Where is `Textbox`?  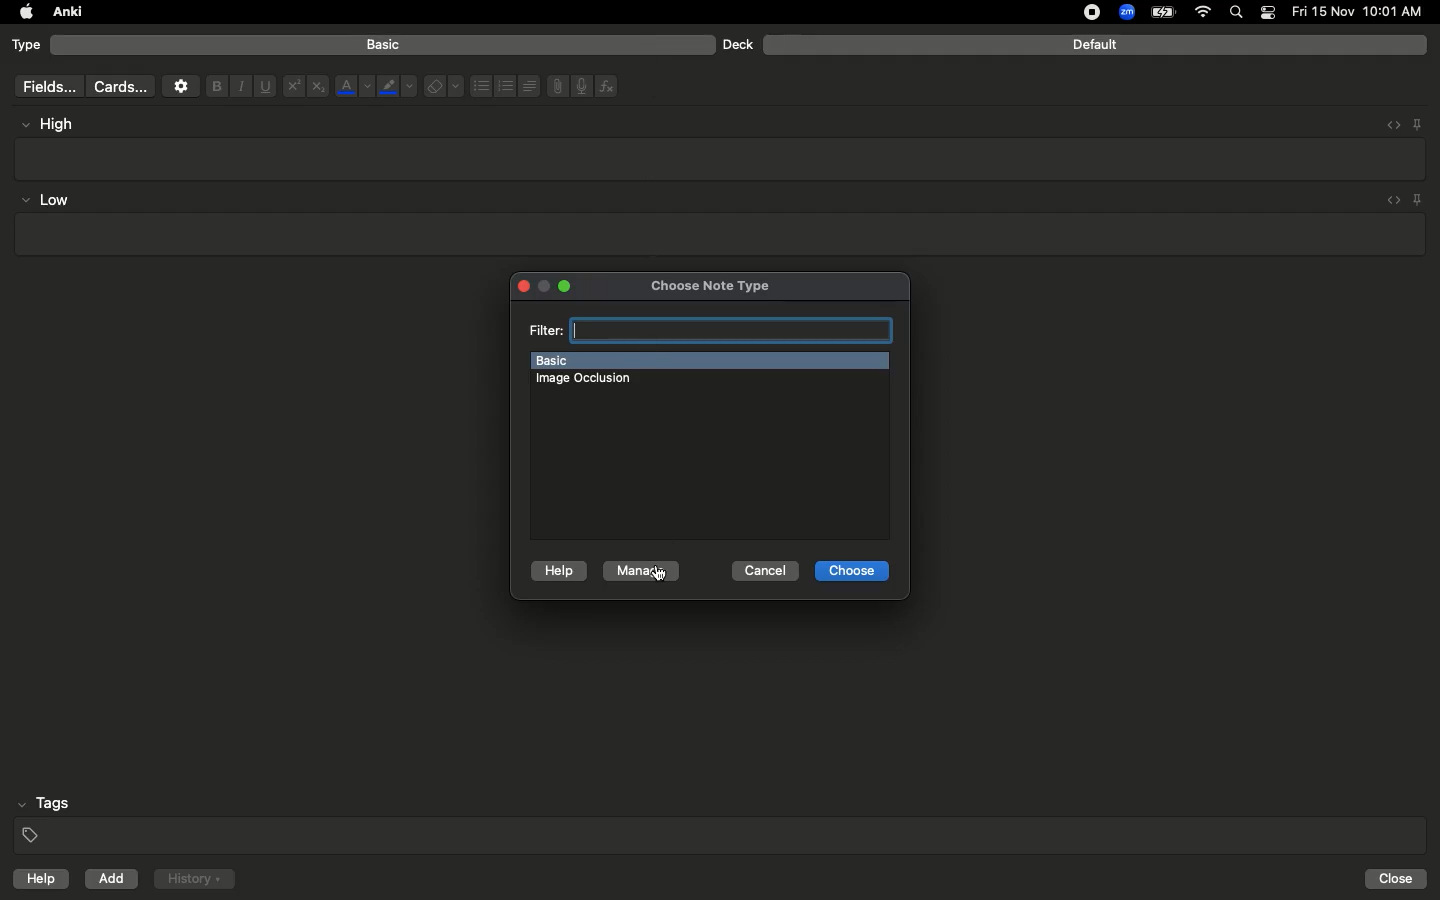
Textbox is located at coordinates (722, 158).